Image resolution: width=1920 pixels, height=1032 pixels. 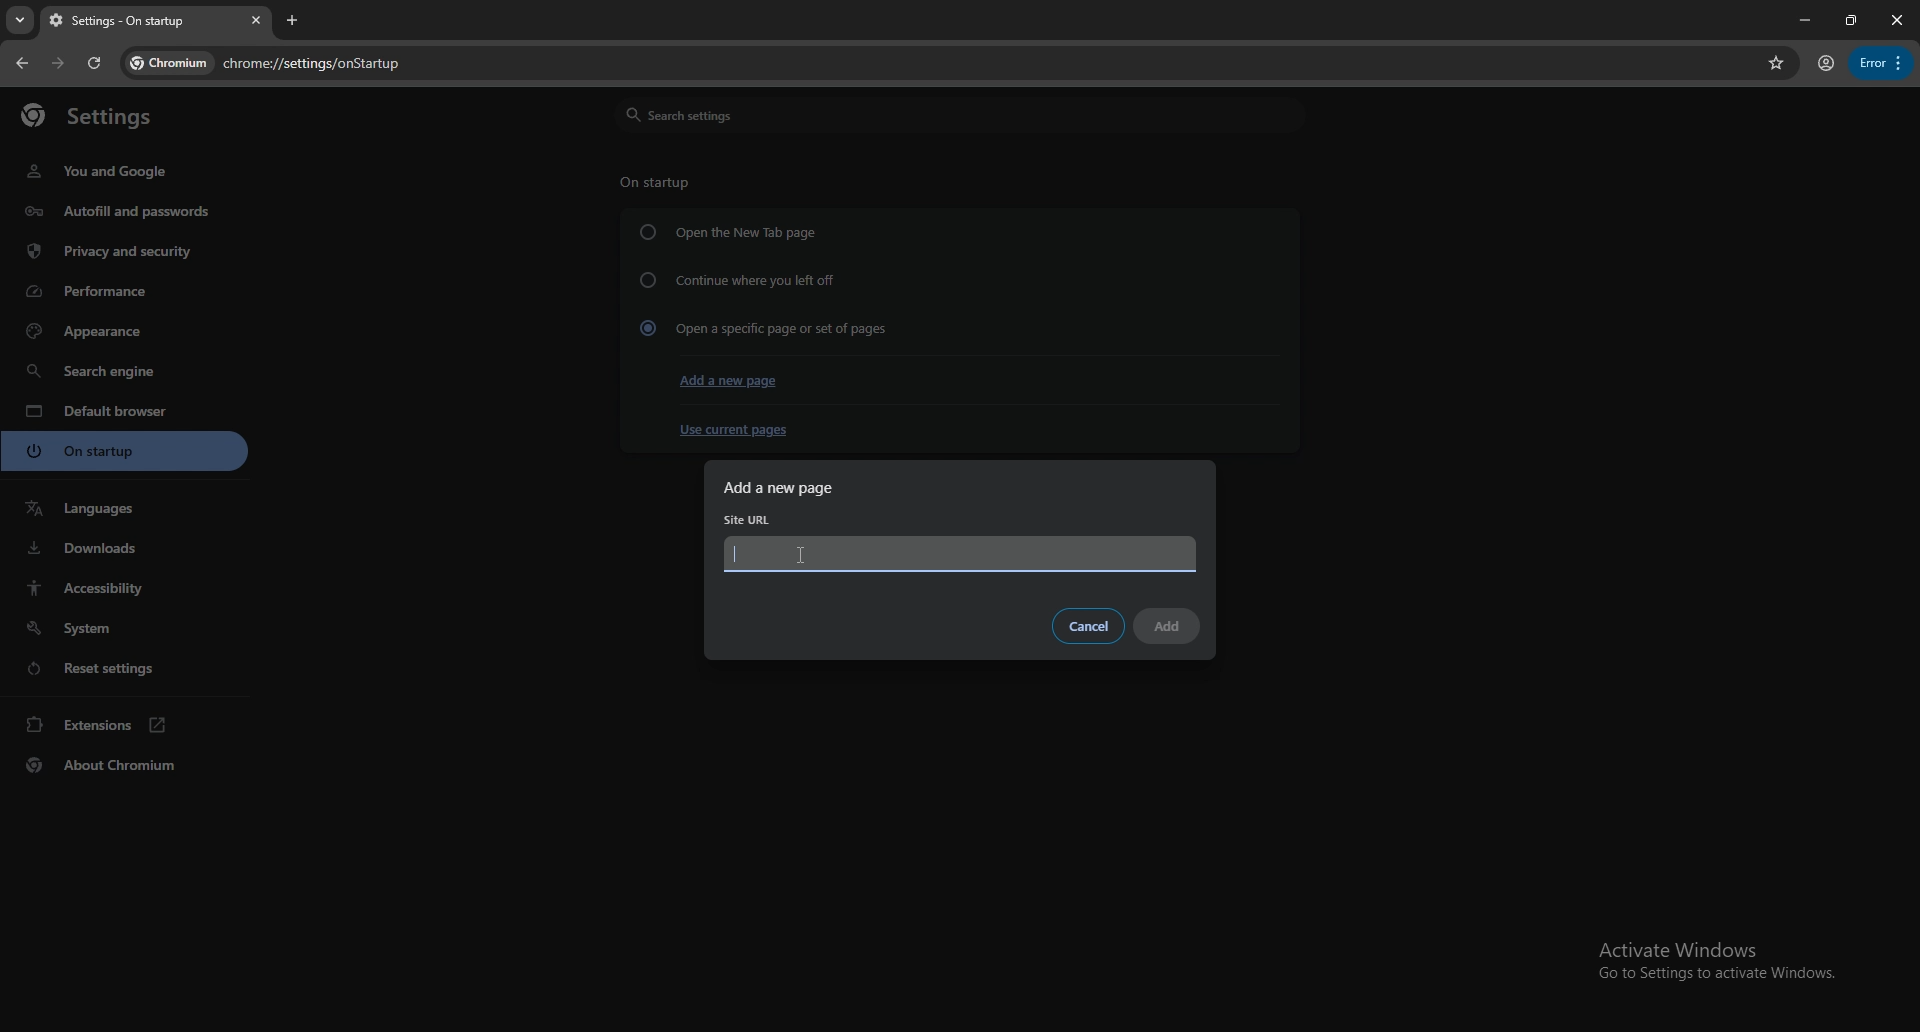 What do you see at coordinates (1848, 20) in the screenshot?
I see `resize` at bounding box center [1848, 20].